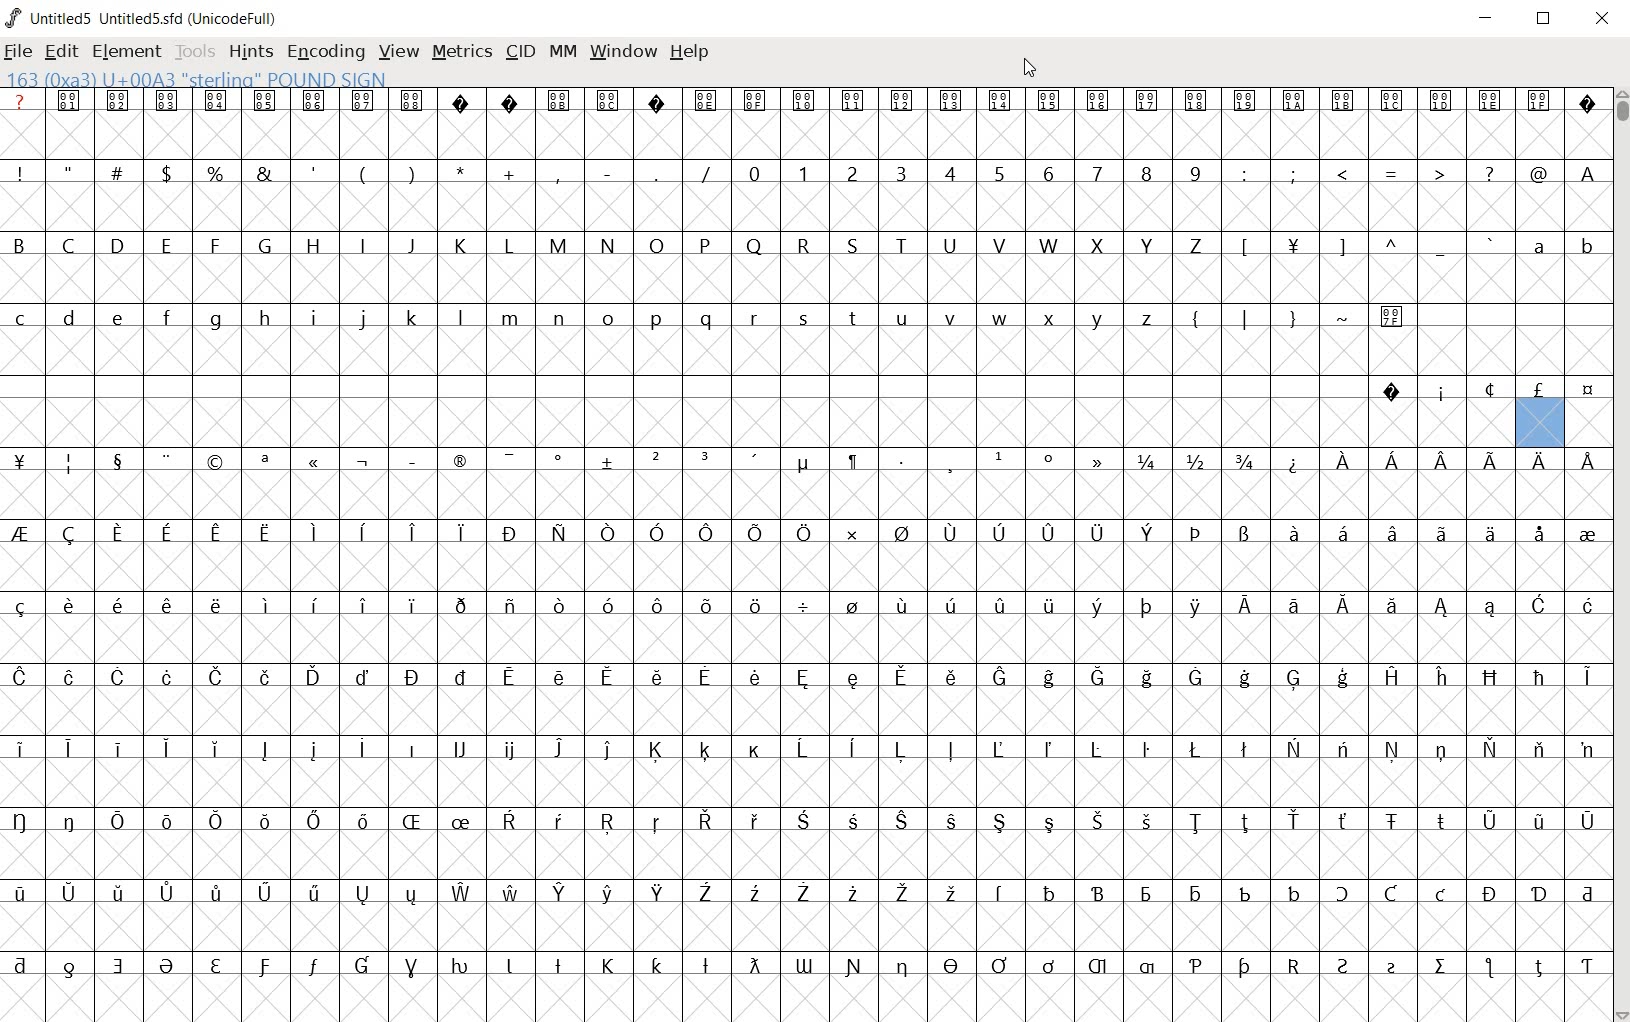 This screenshot has height=1022, width=1630. Describe the element at coordinates (120, 101) in the screenshot. I see `Symbol` at that location.